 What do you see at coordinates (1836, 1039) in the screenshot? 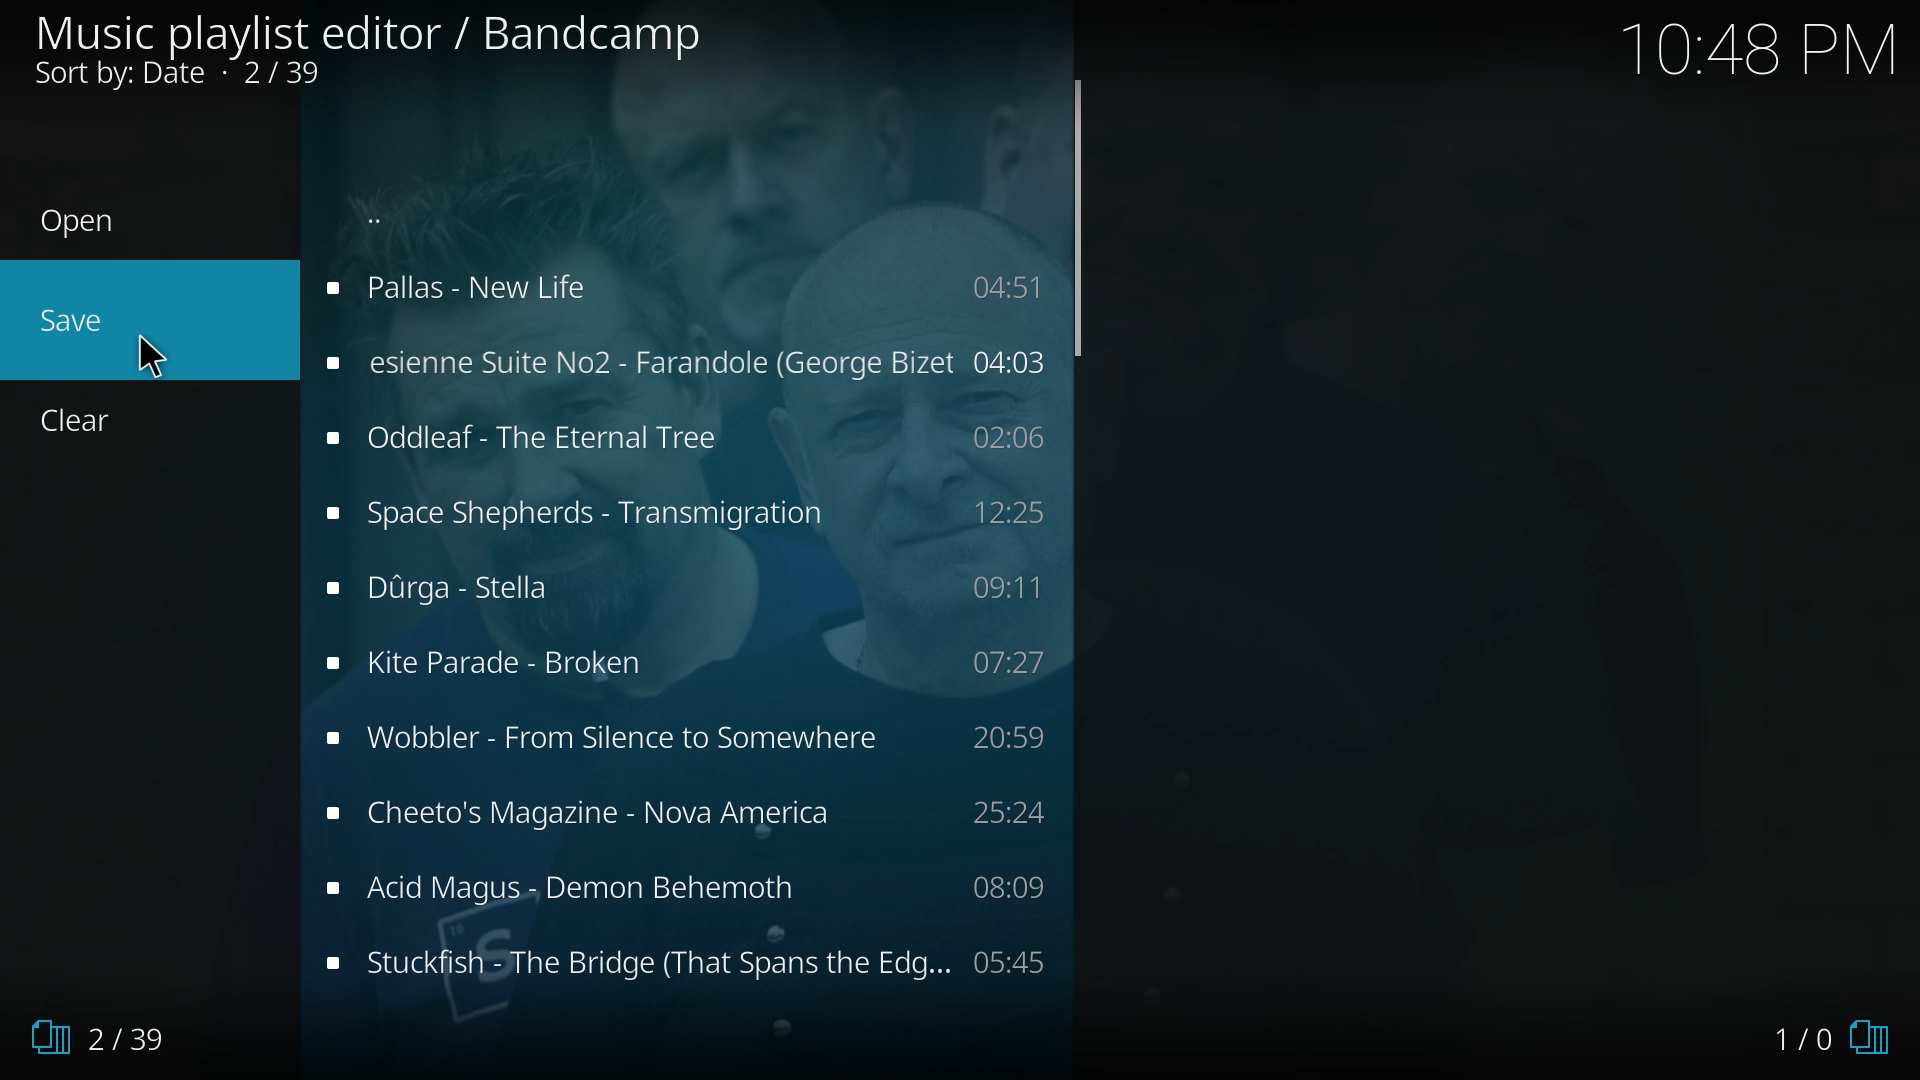
I see `1/0` at bounding box center [1836, 1039].